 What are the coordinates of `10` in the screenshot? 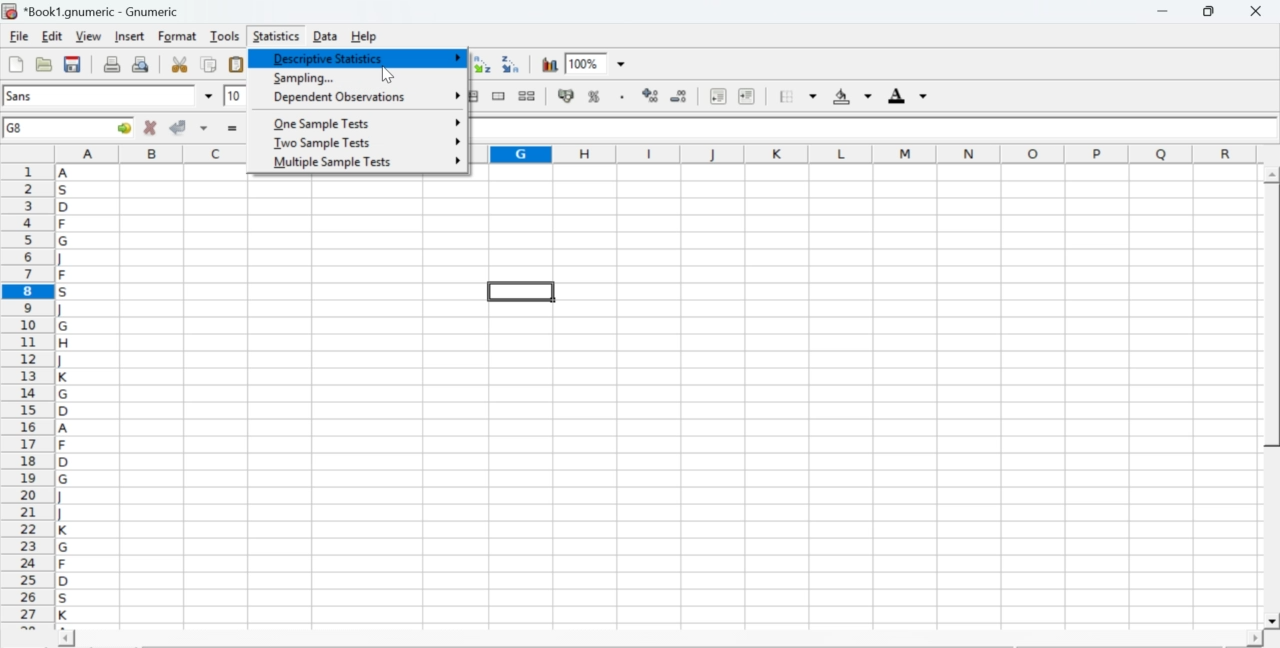 It's located at (235, 96).